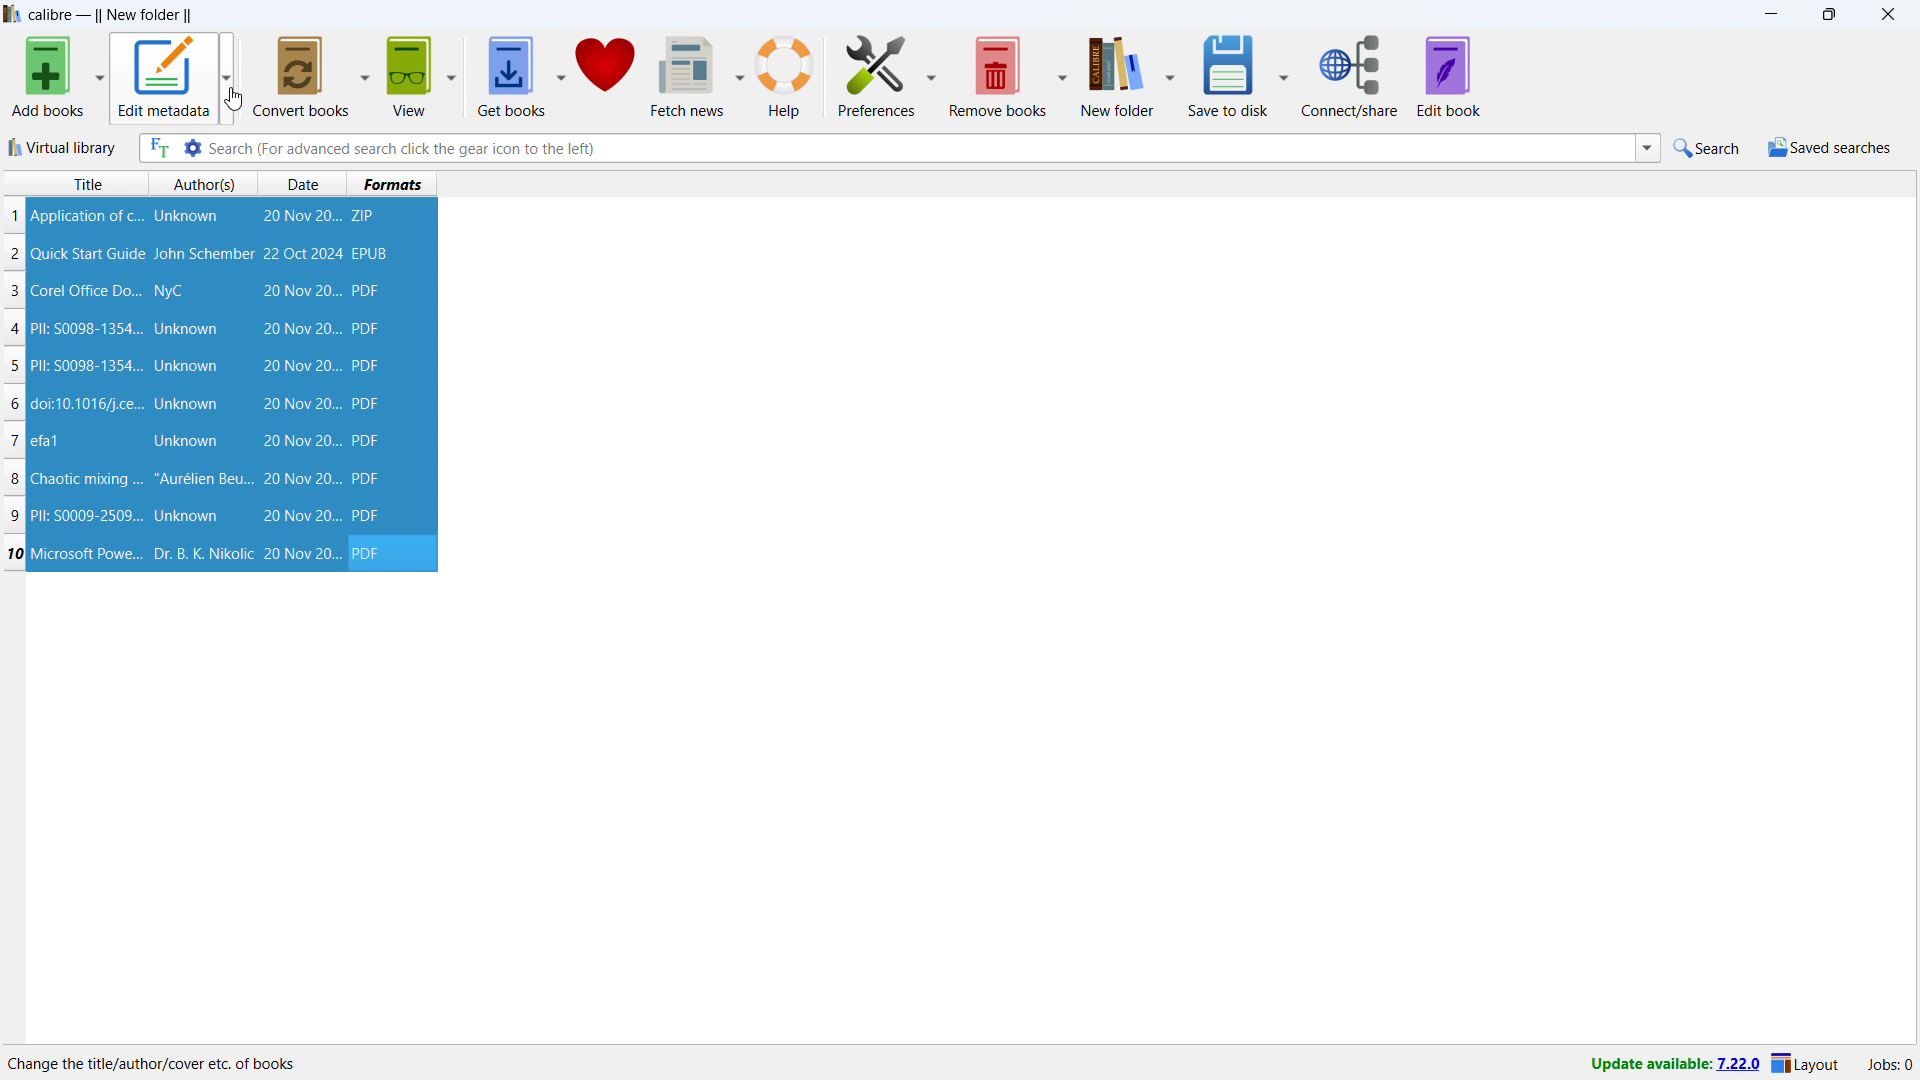 This screenshot has width=1920, height=1080. What do you see at coordinates (47, 76) in the screenshot?
I see `add books` at bounding box center [47, 76].